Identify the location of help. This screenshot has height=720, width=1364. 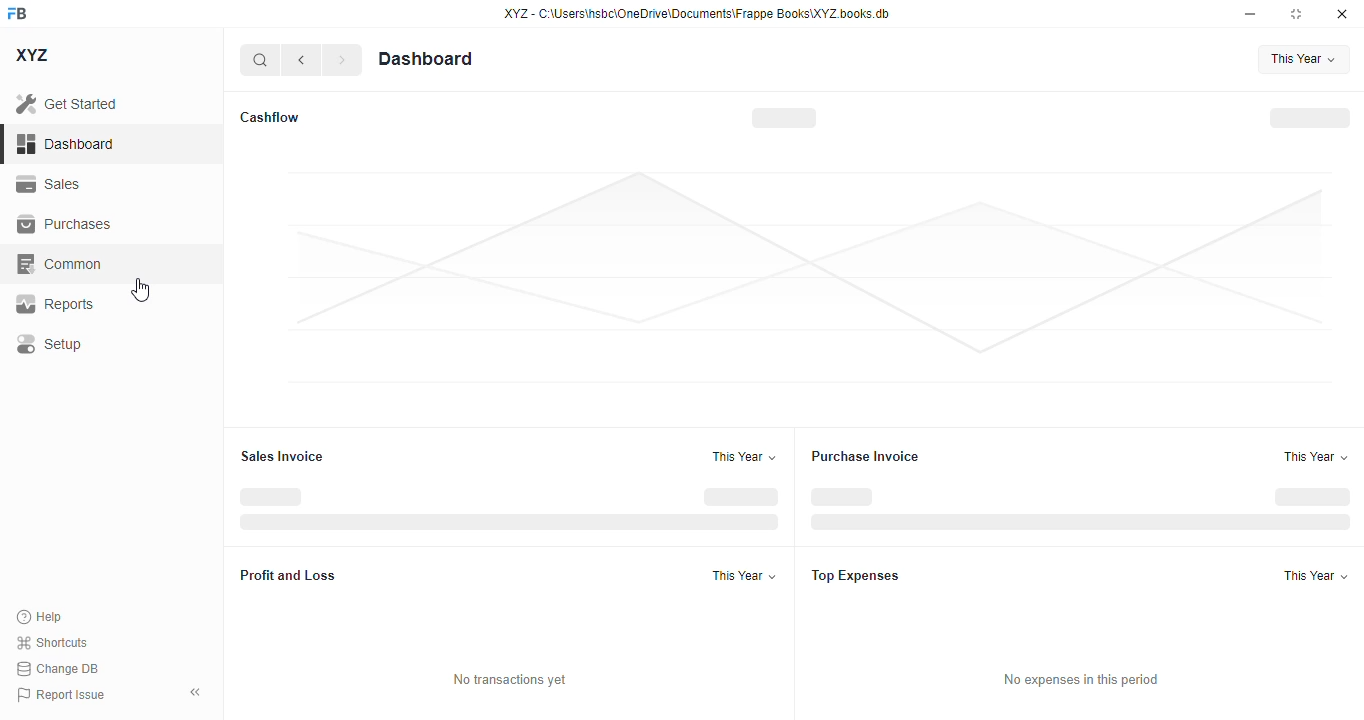
(40, 617).